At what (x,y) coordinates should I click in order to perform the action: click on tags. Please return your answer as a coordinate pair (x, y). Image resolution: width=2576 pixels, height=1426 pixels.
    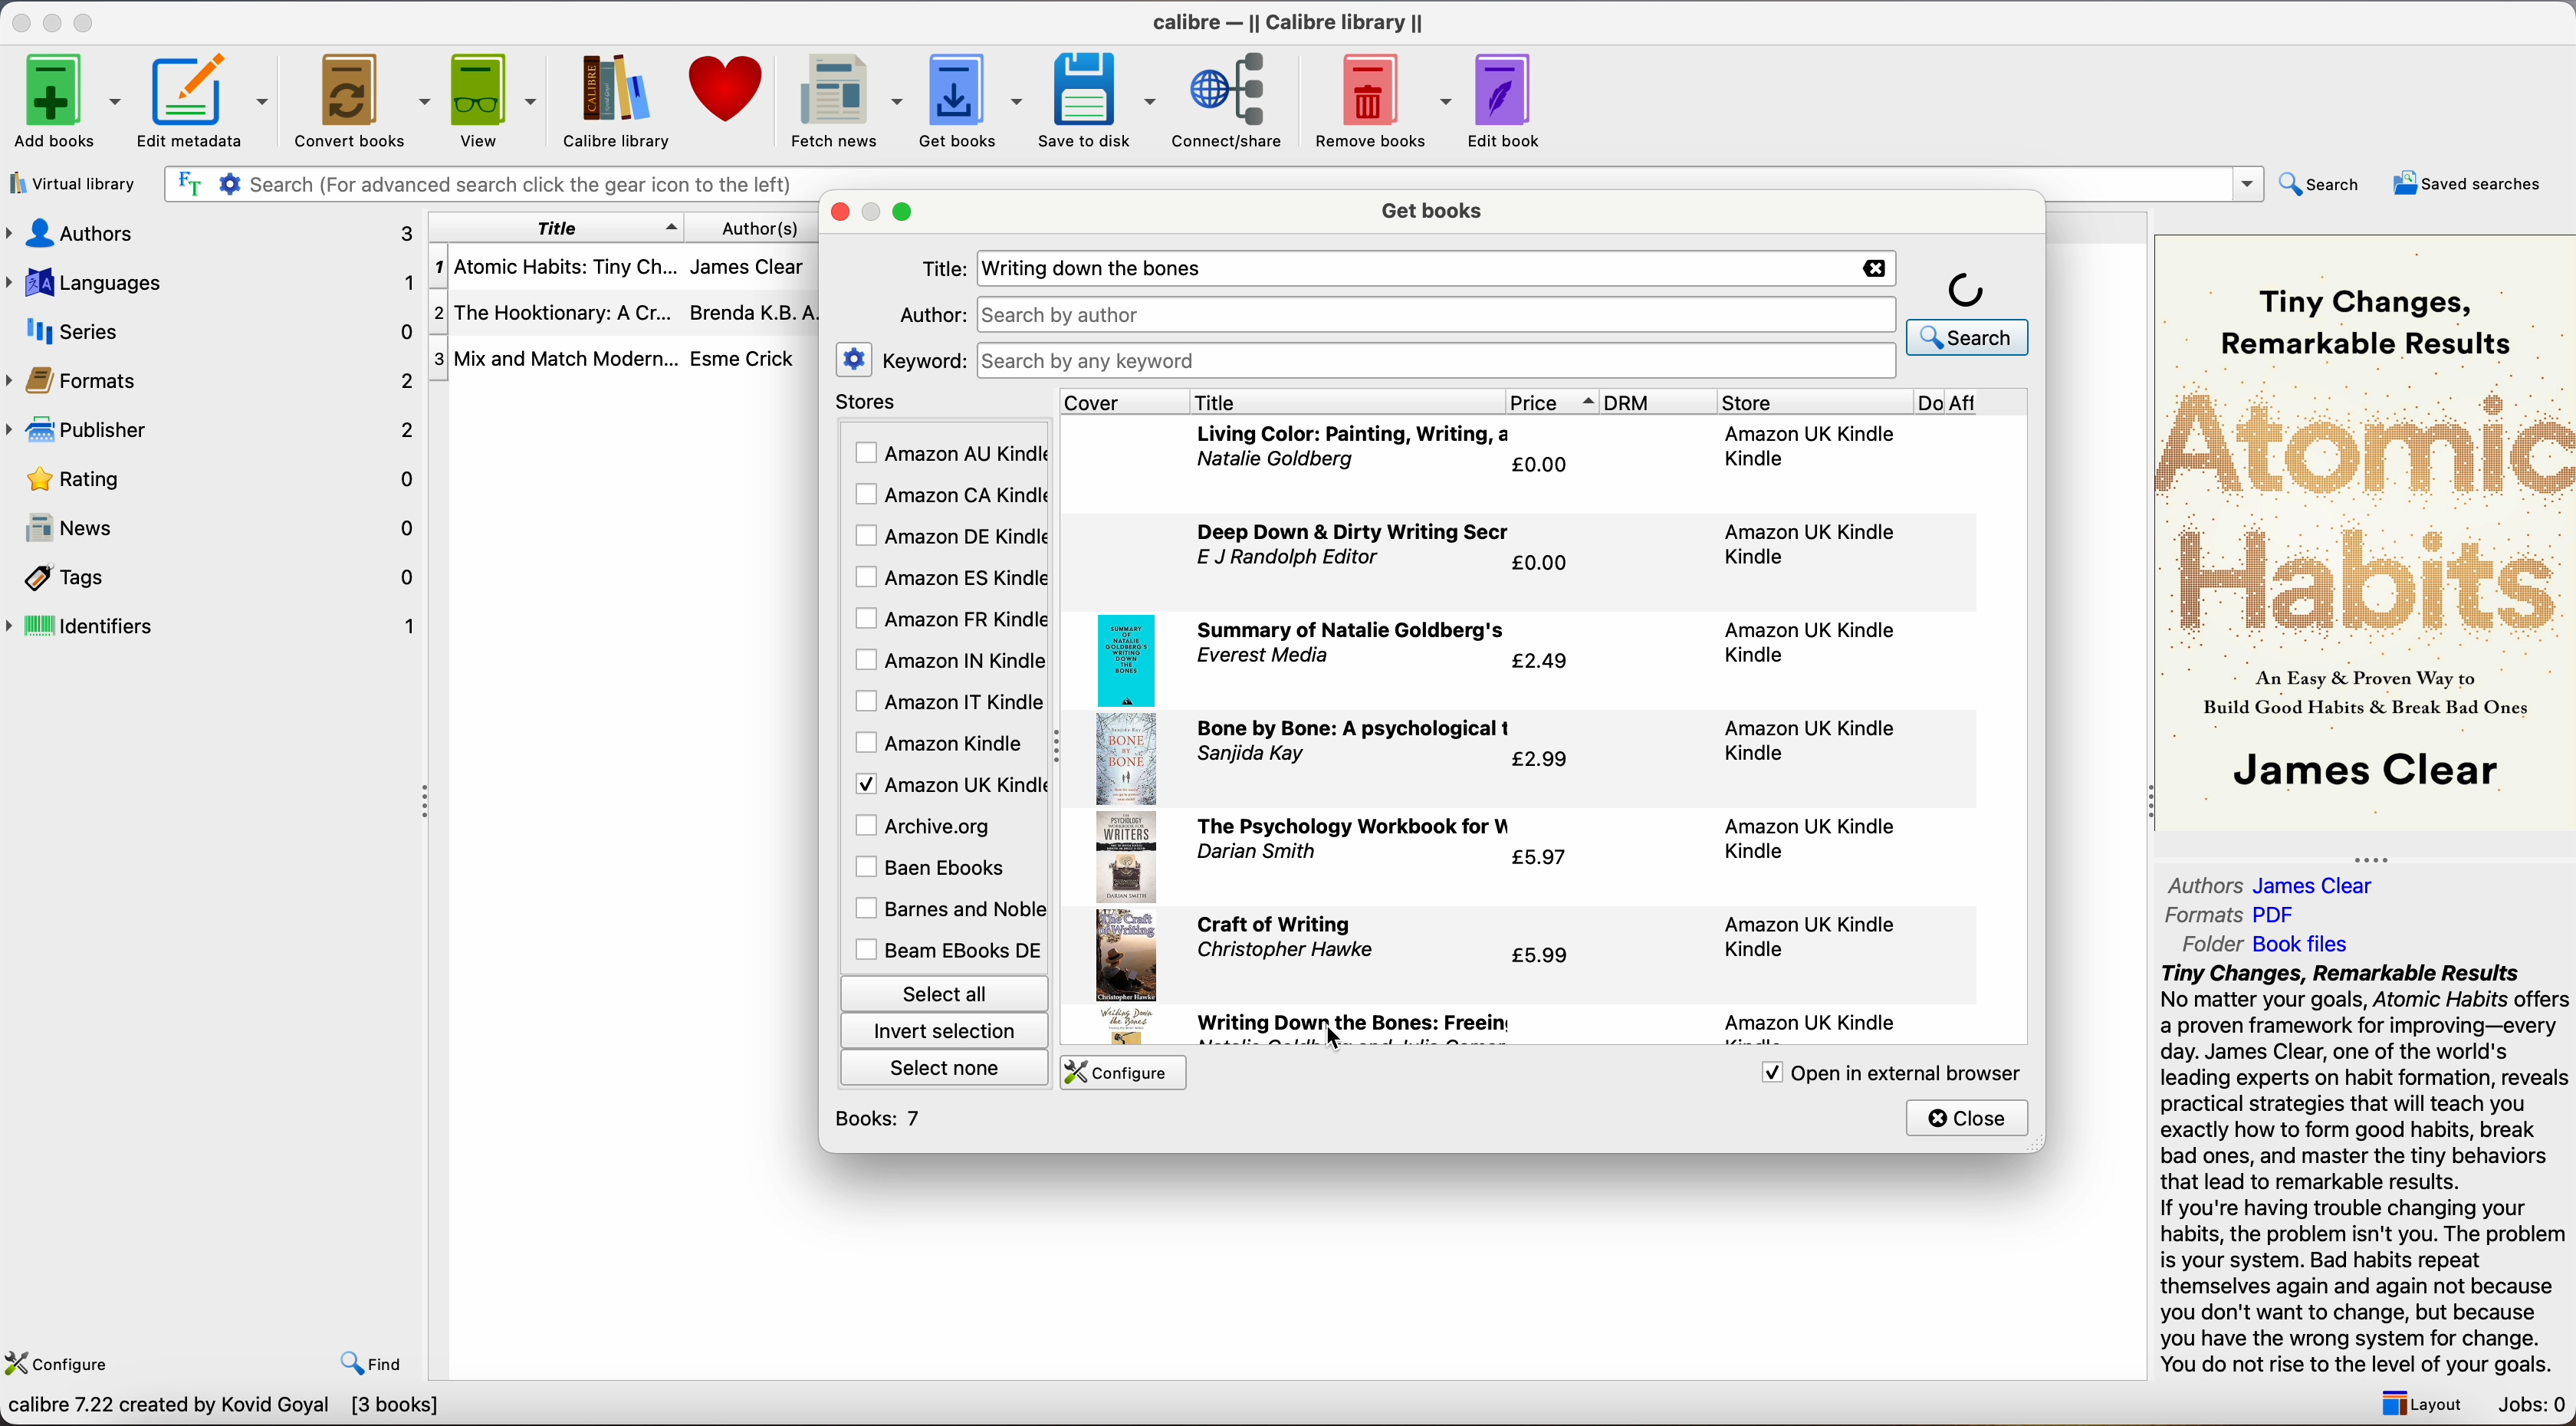
    Looking at the image, I should click on (216, 580).